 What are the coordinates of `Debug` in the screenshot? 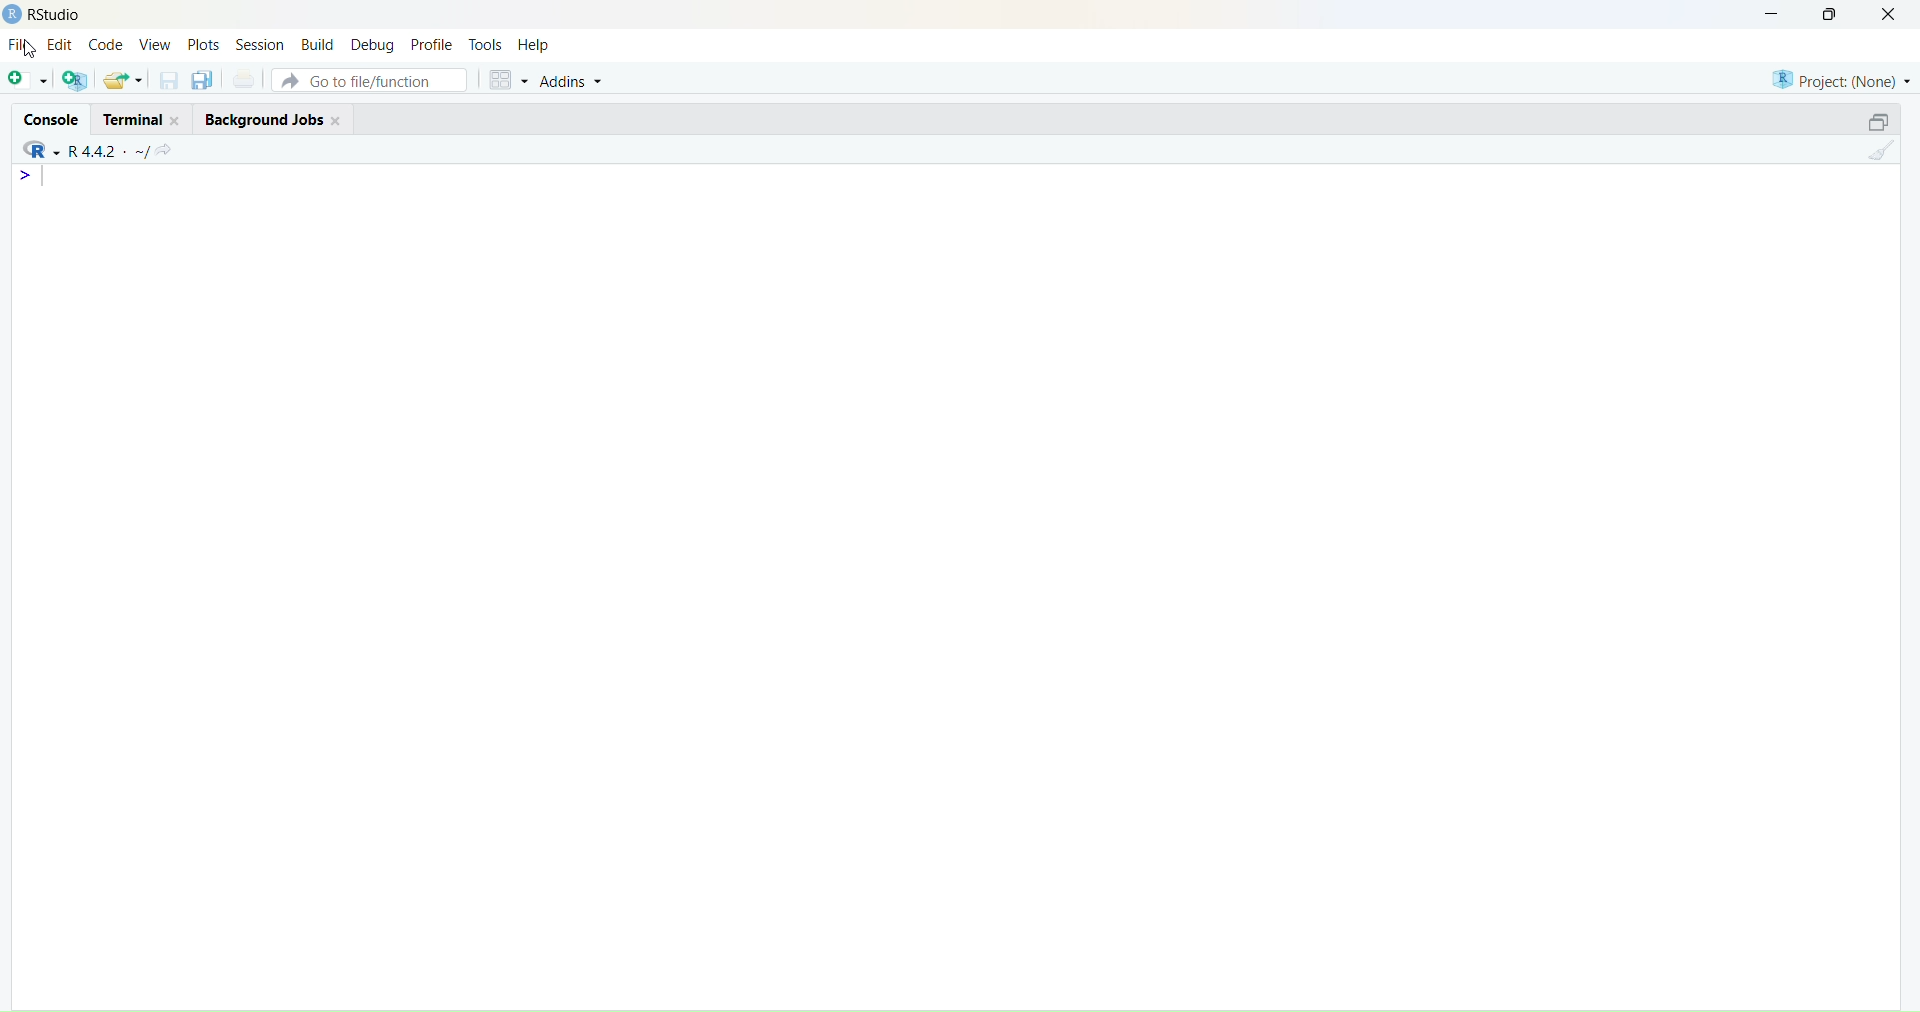 It's located at (373, 47).